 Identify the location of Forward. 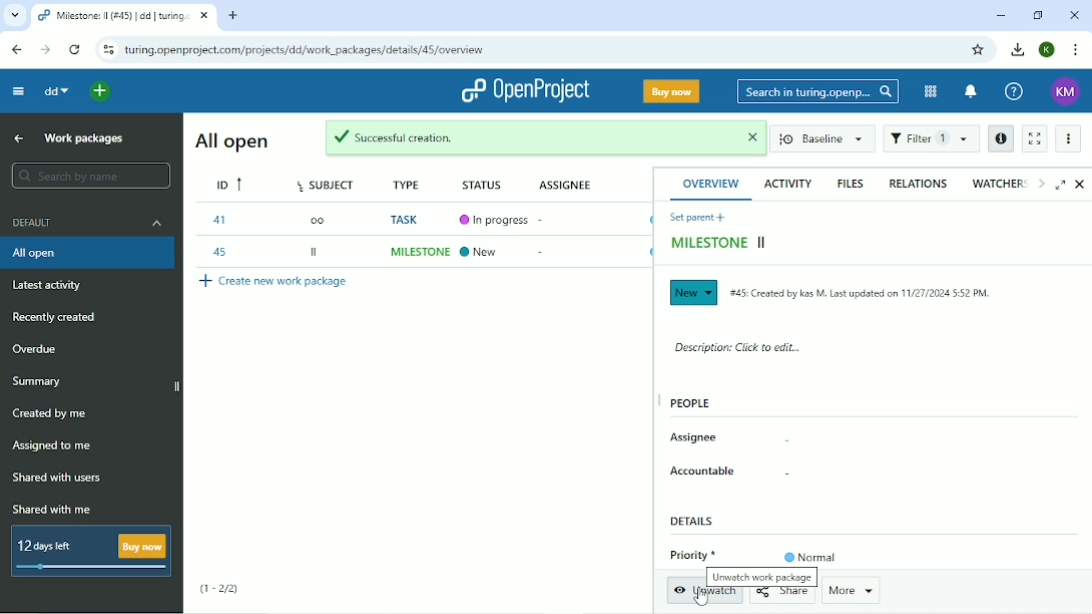
(45, 50).